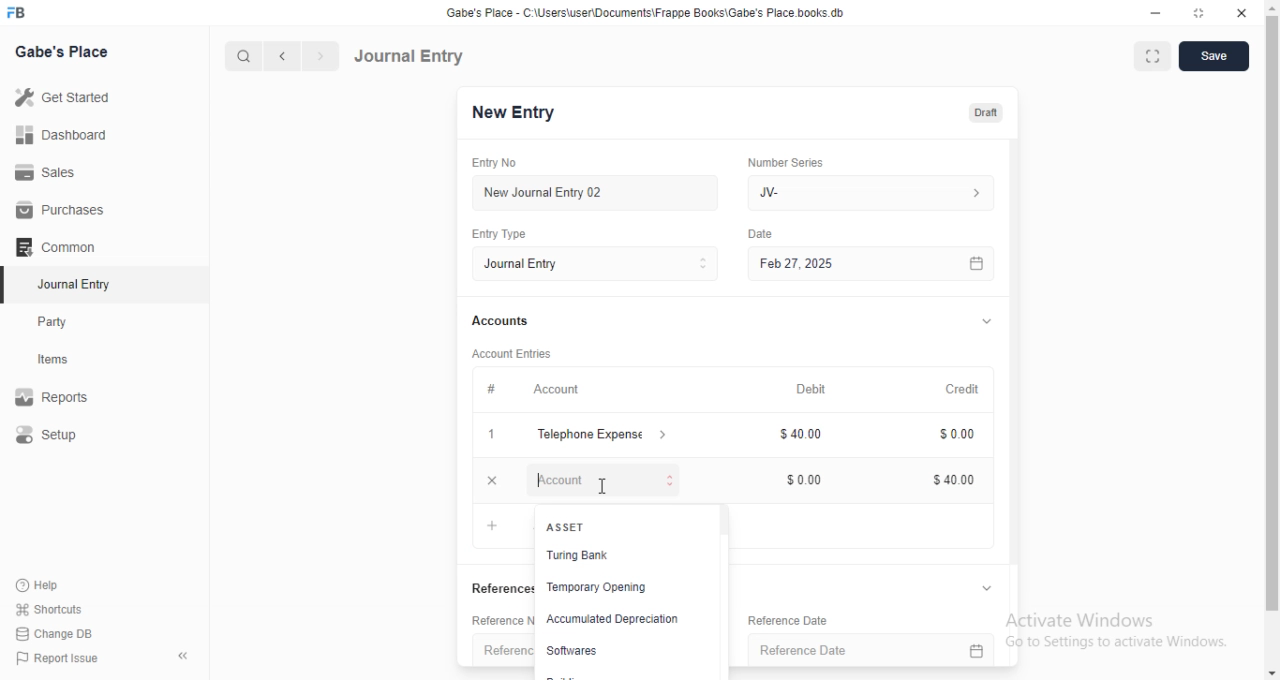 This screenshot has height=680, width=1280. What do you see at coordinates (55, 632) in the screenshot?
I see `| Change DB` at bounding box center [55, 632].